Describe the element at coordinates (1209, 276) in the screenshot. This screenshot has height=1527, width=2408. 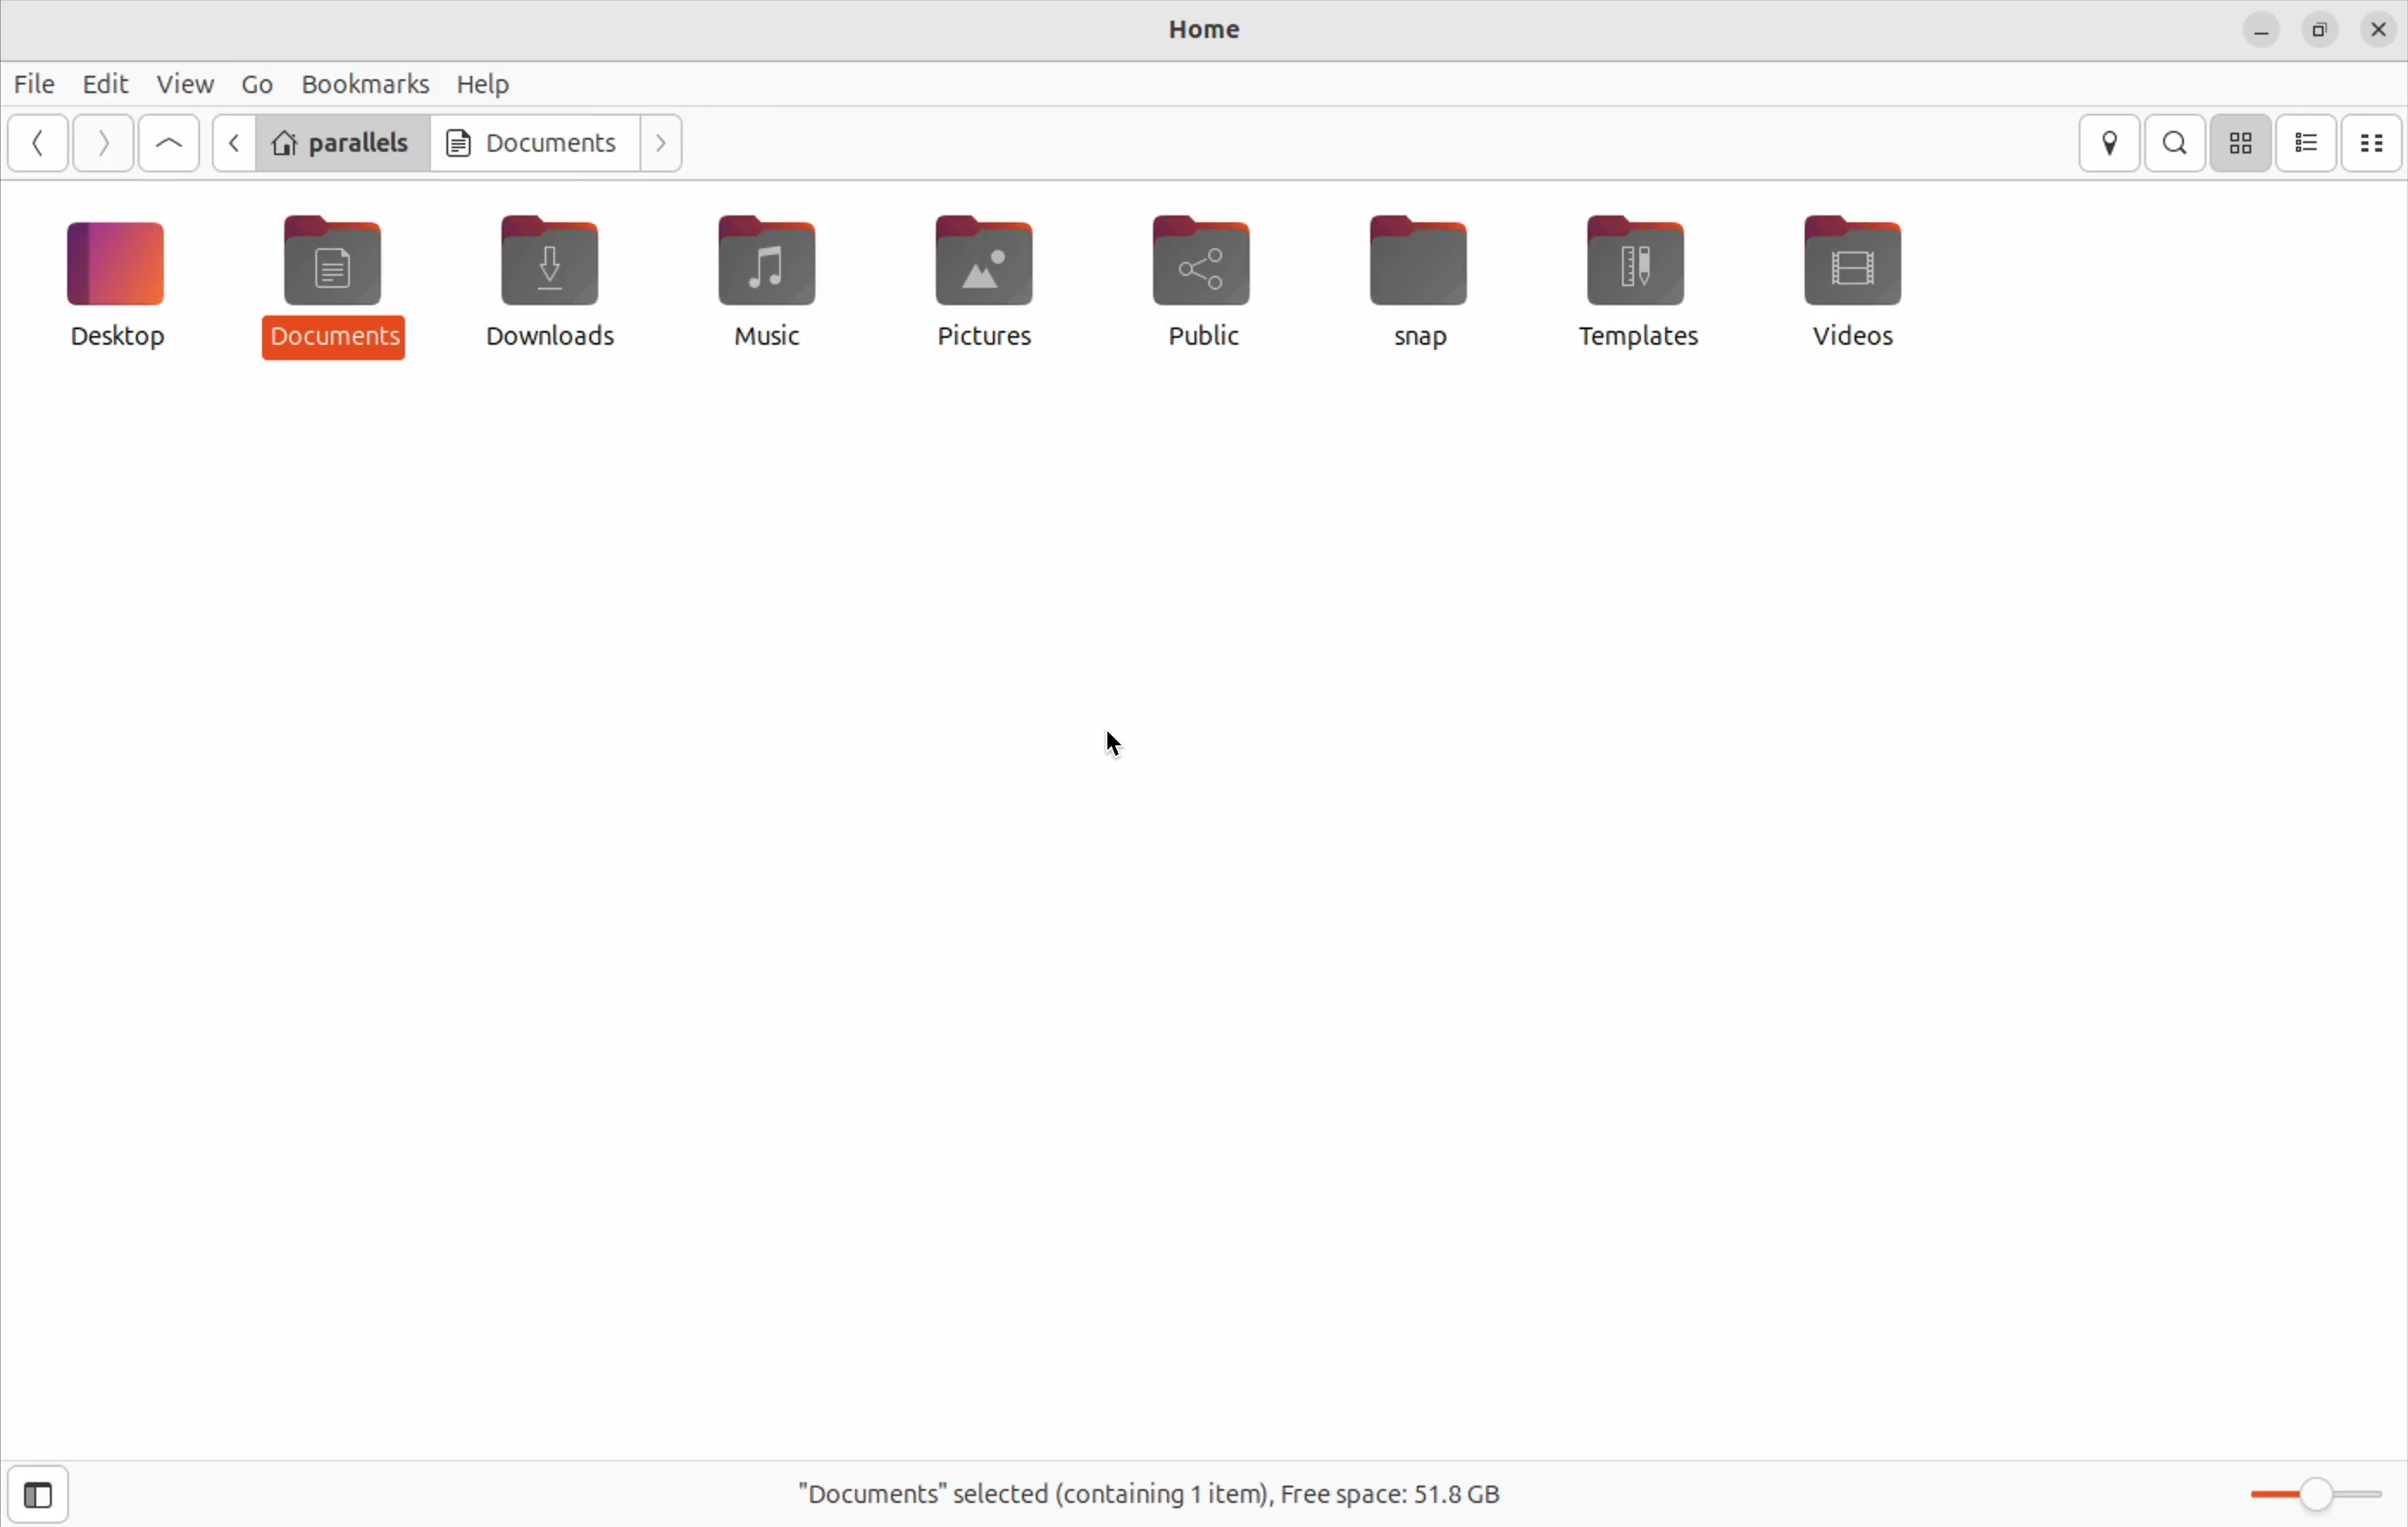
I see `Public` at that location.